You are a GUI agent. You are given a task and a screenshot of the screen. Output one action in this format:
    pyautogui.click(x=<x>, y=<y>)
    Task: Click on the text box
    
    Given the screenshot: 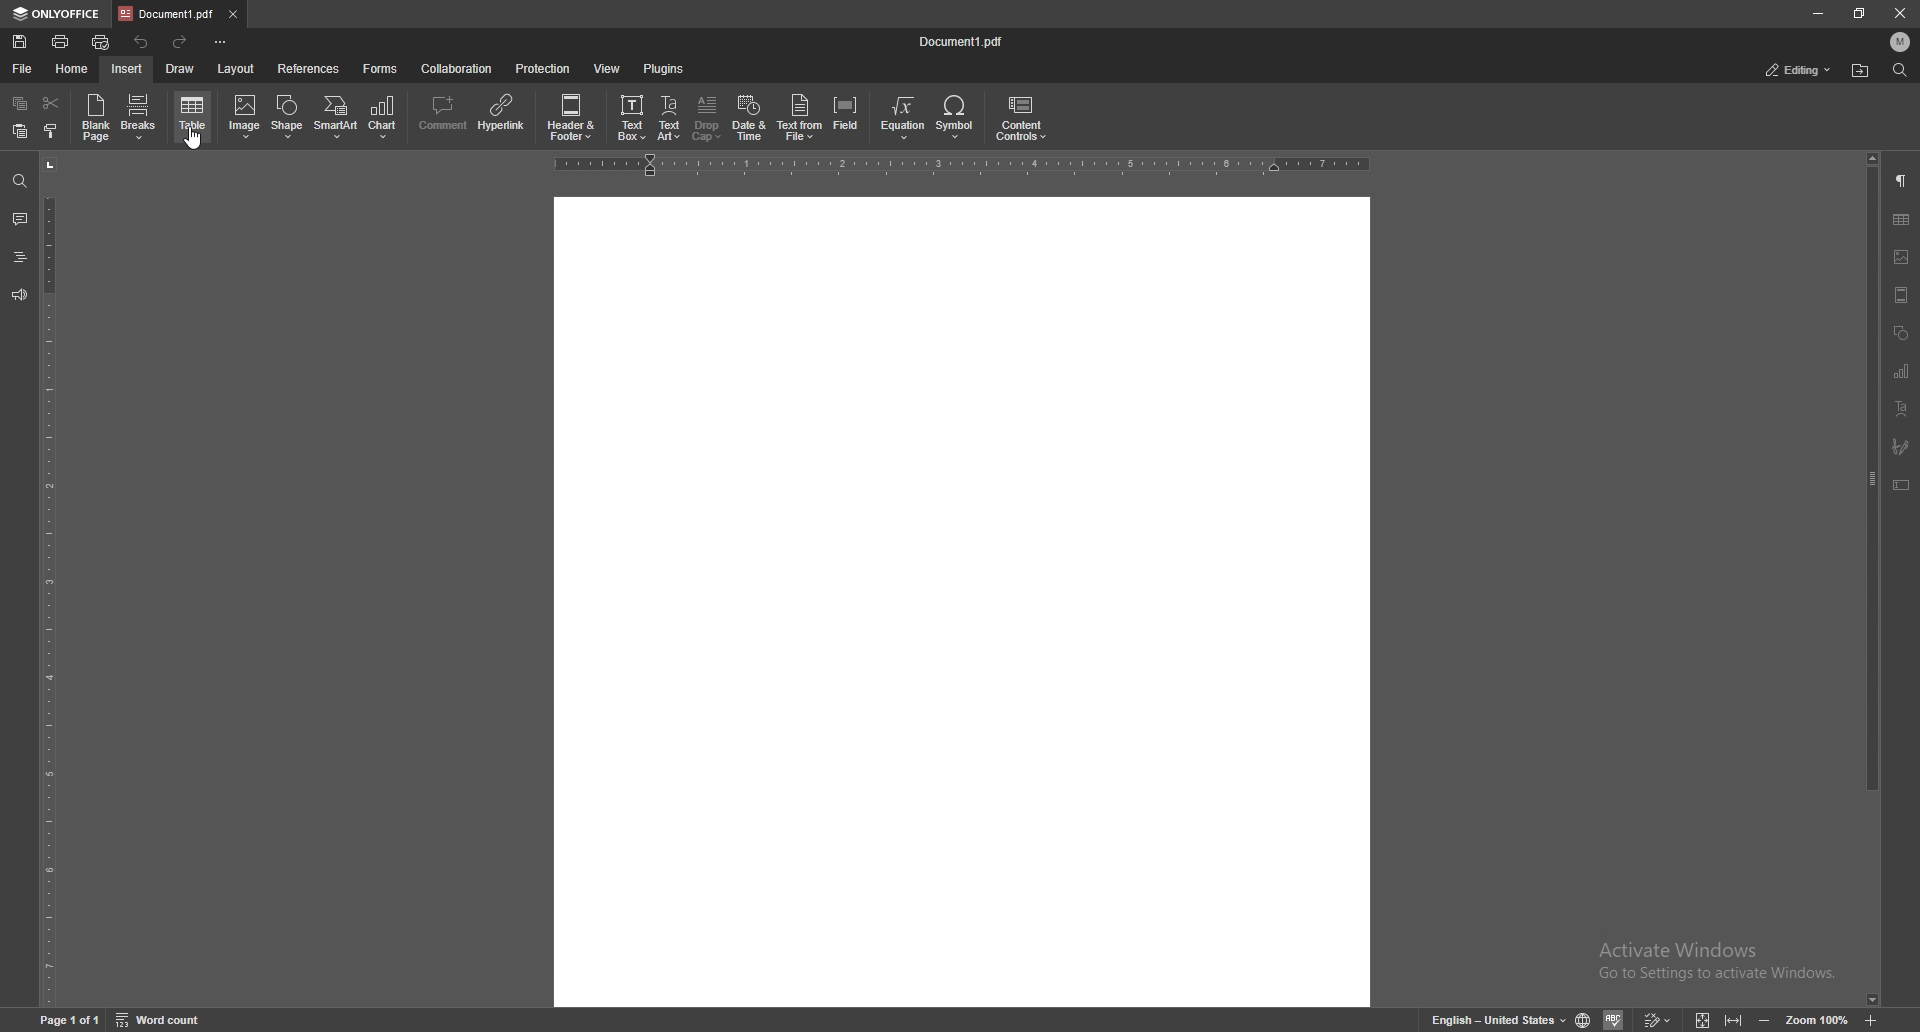 What is the action you would take?
    pyautogui.click(x=1903, y=486)
    